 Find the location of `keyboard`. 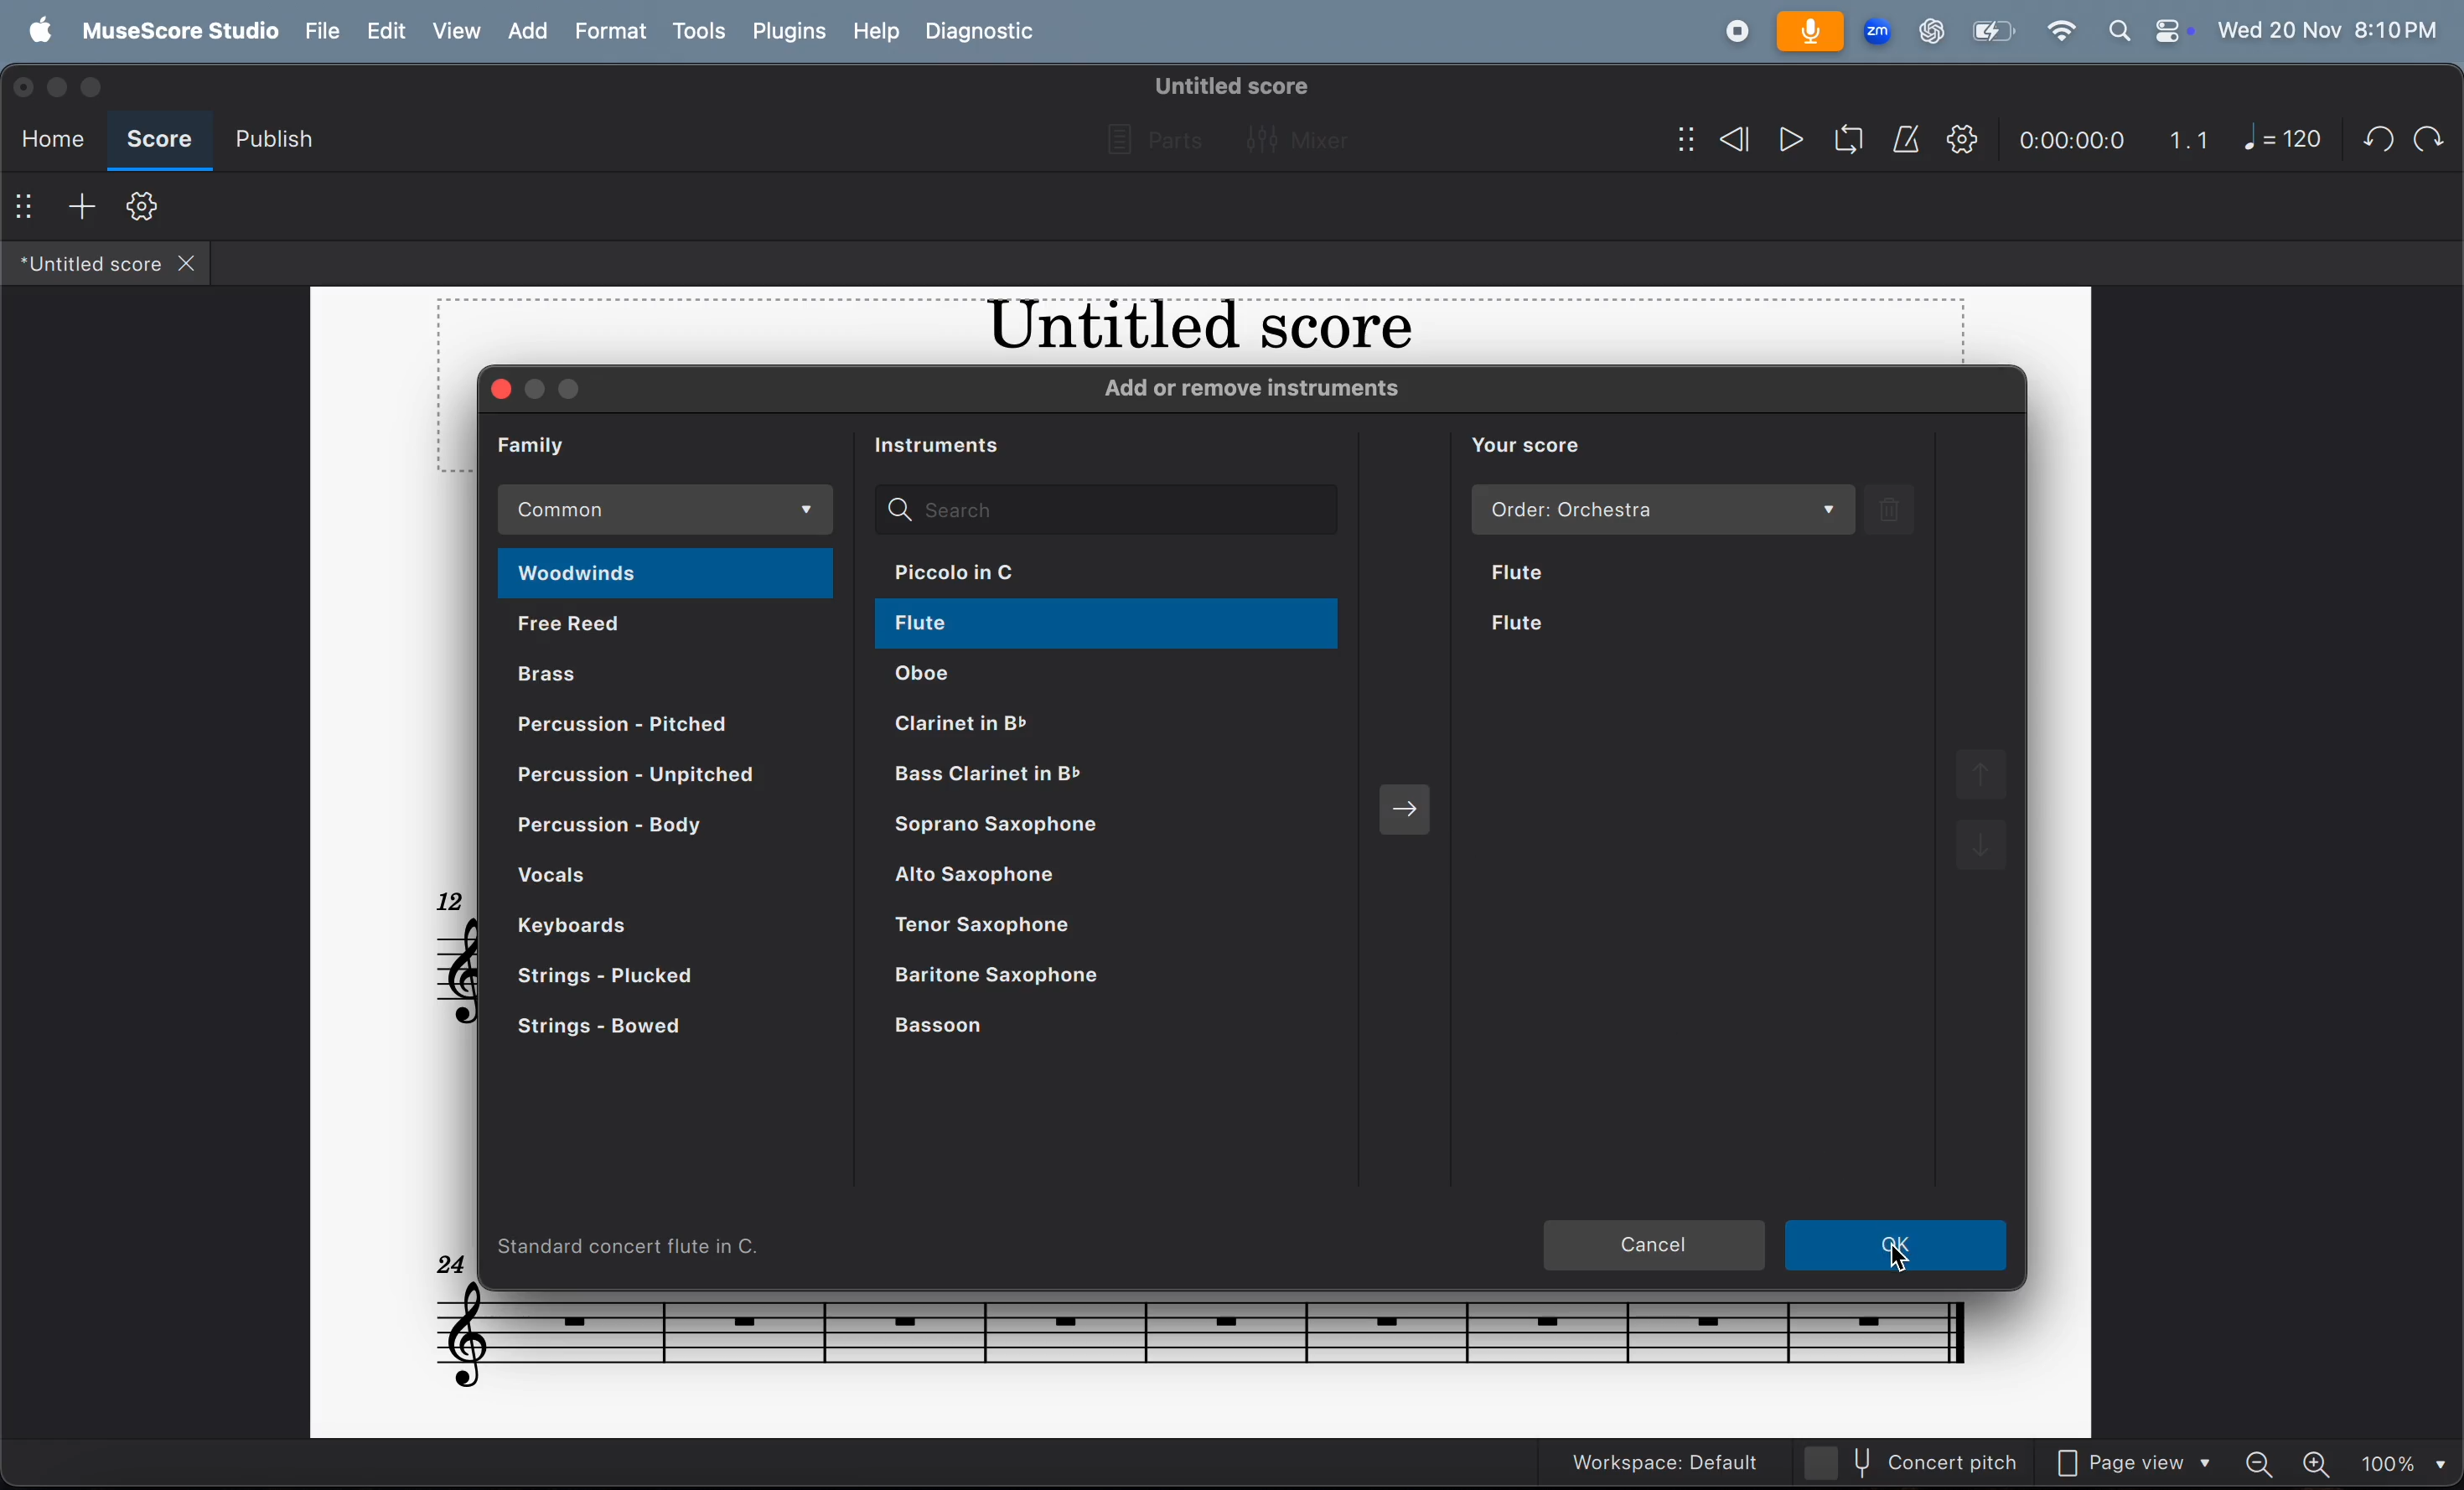

keyboard is located at coordinates (623, 926).